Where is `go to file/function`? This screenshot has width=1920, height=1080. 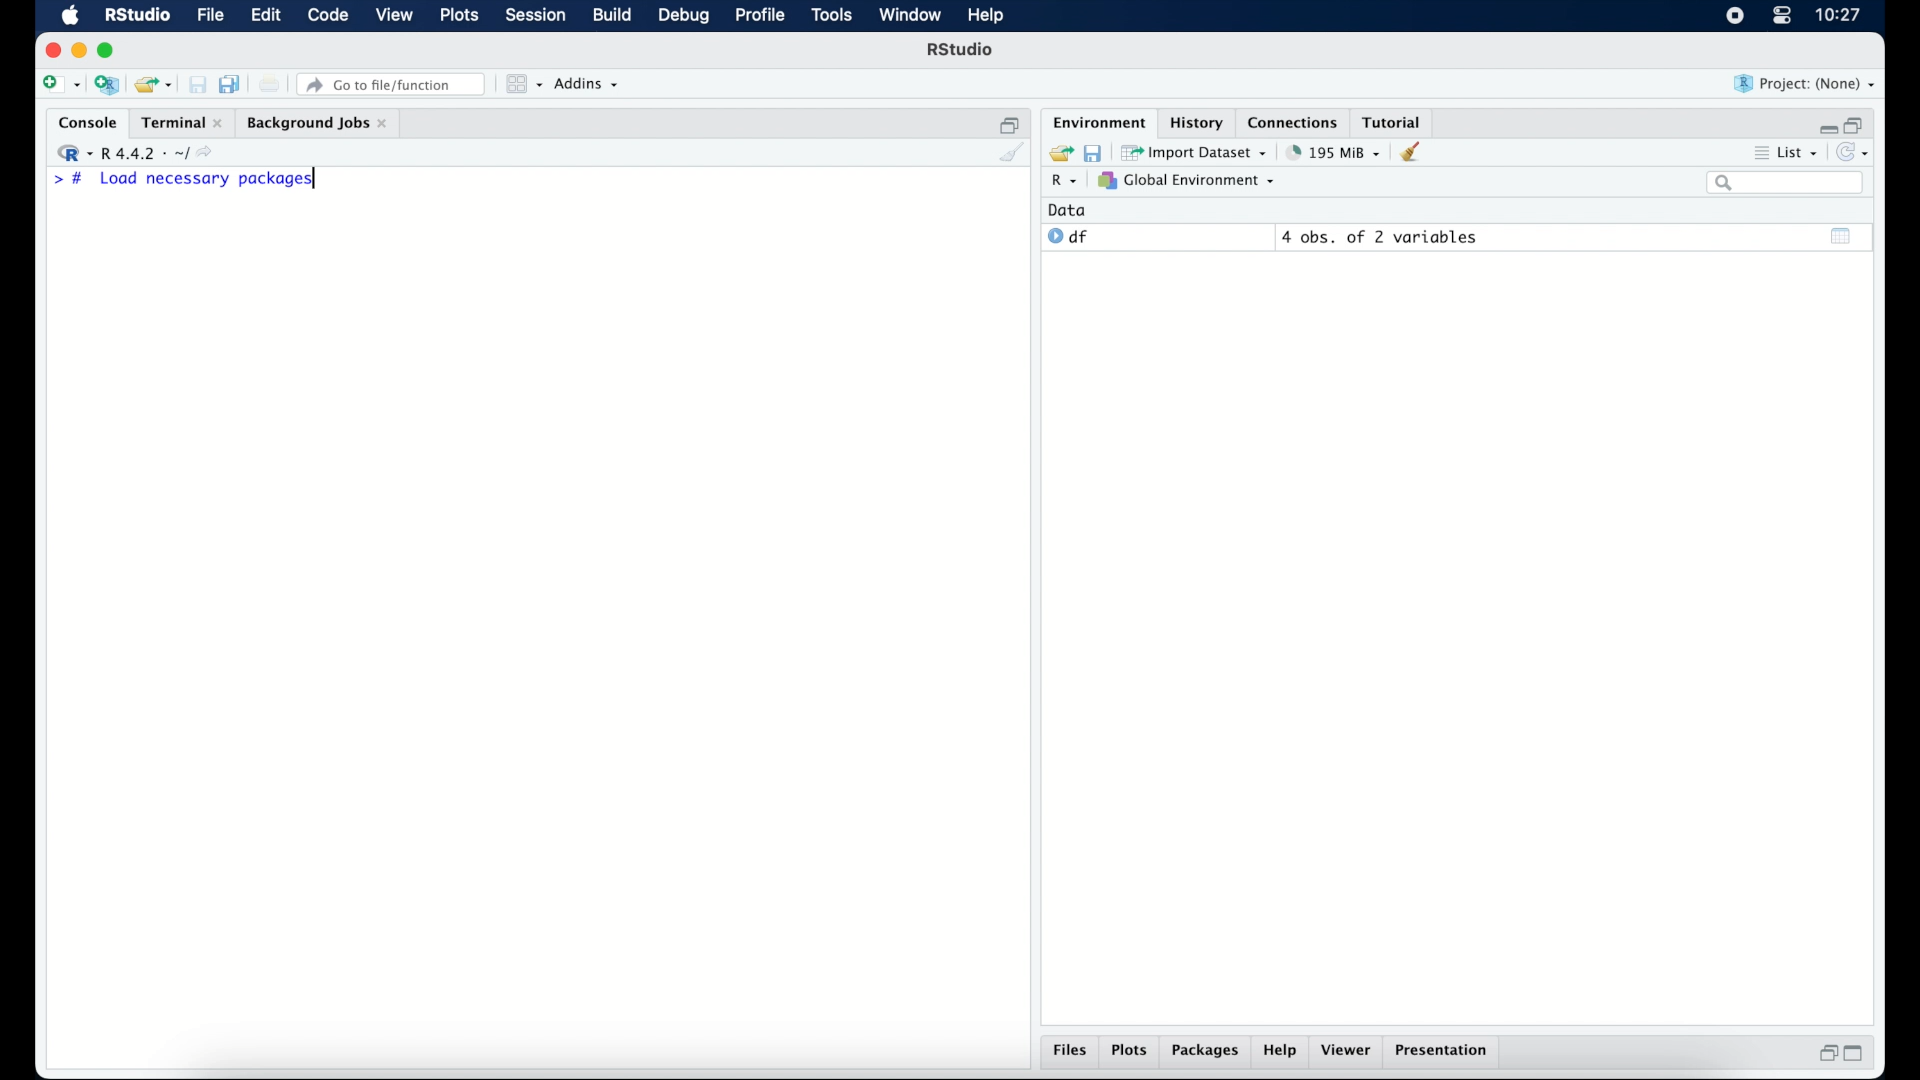 go to file/function is located at coordinates (392, 84).